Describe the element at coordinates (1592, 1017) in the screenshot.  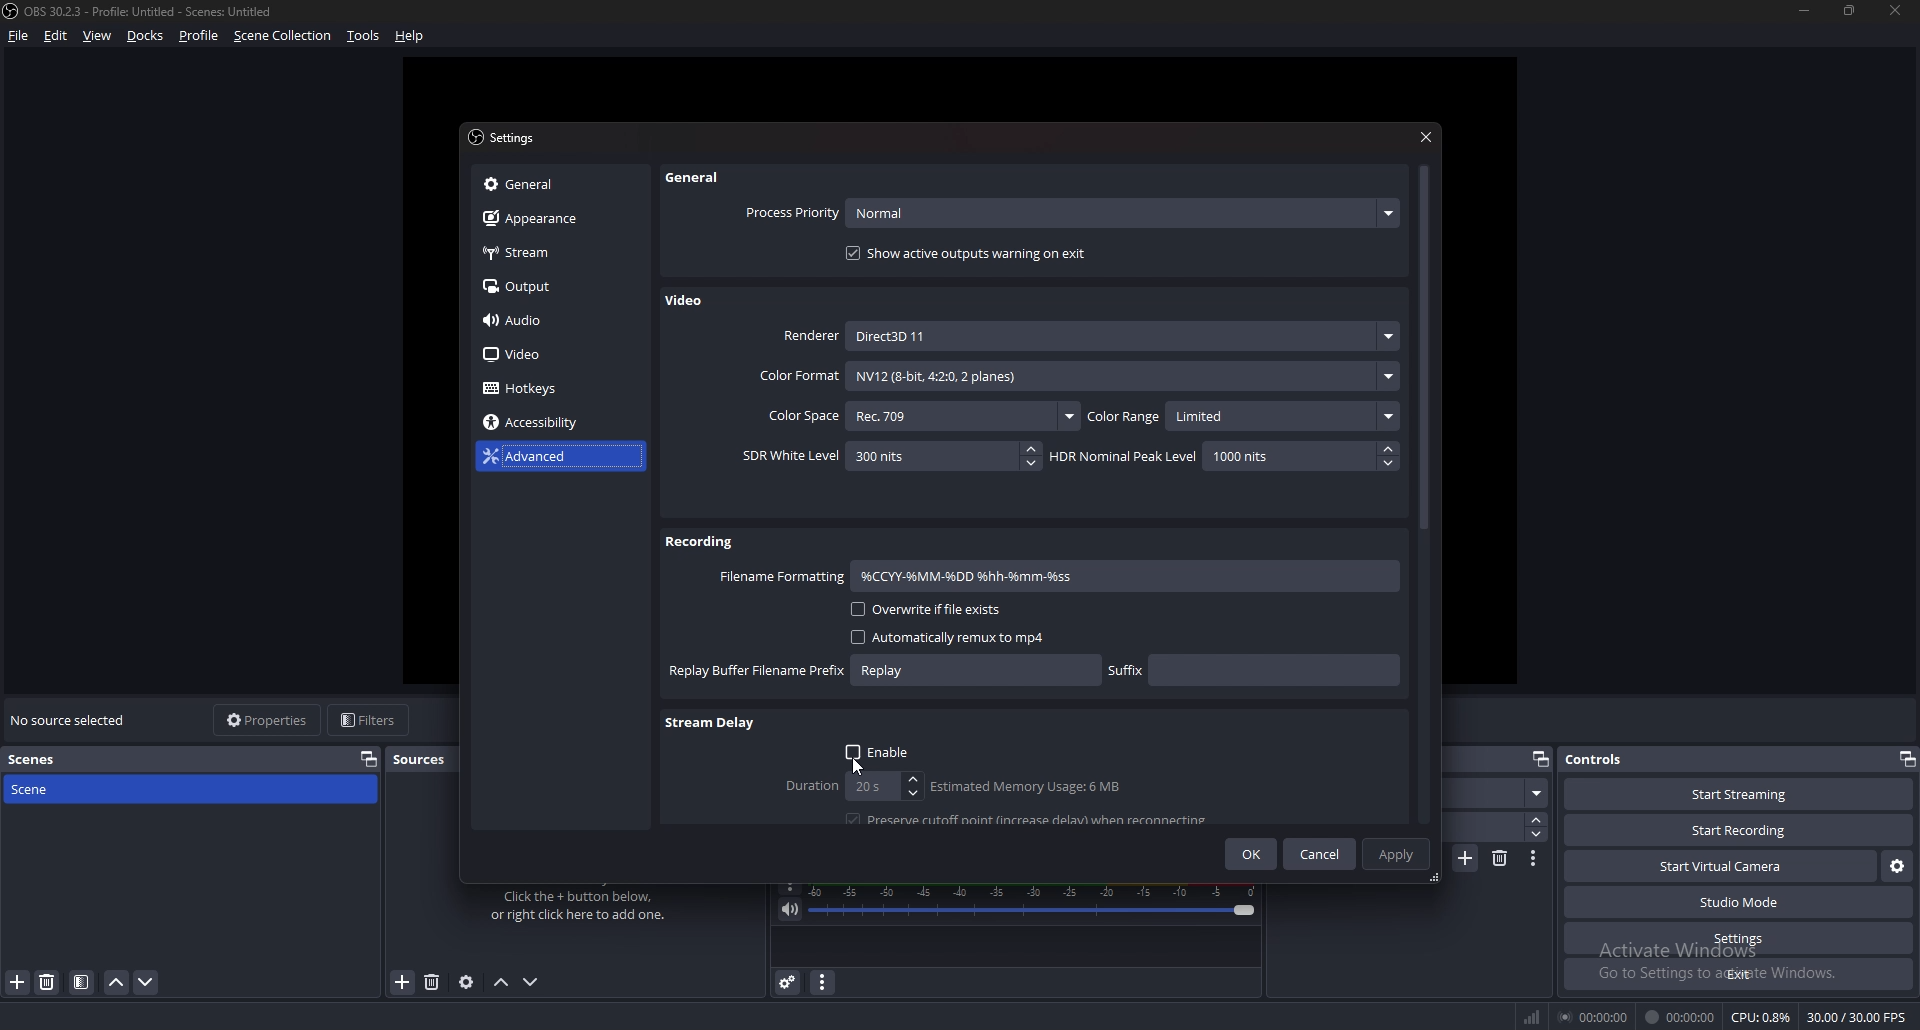
I see `00:00:00` at that location.